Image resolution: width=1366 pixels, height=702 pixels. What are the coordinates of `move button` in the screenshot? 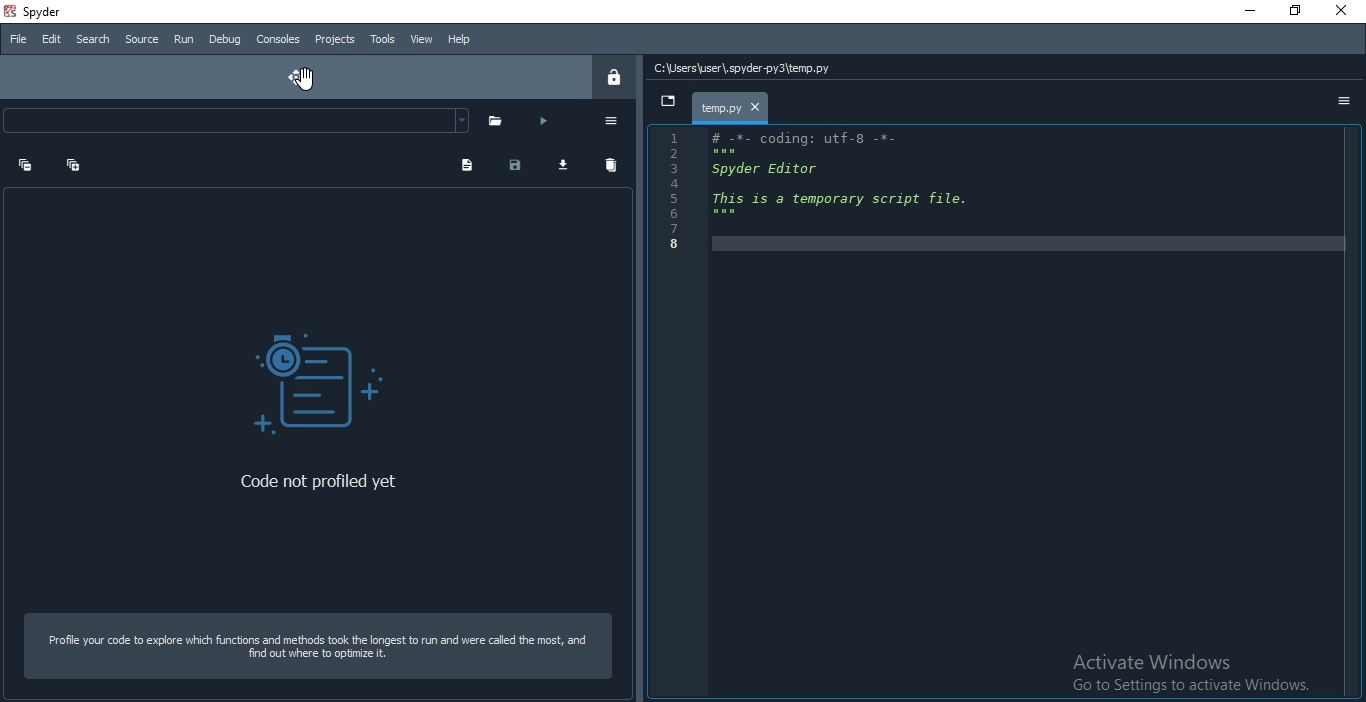 It's located at (300, 77).